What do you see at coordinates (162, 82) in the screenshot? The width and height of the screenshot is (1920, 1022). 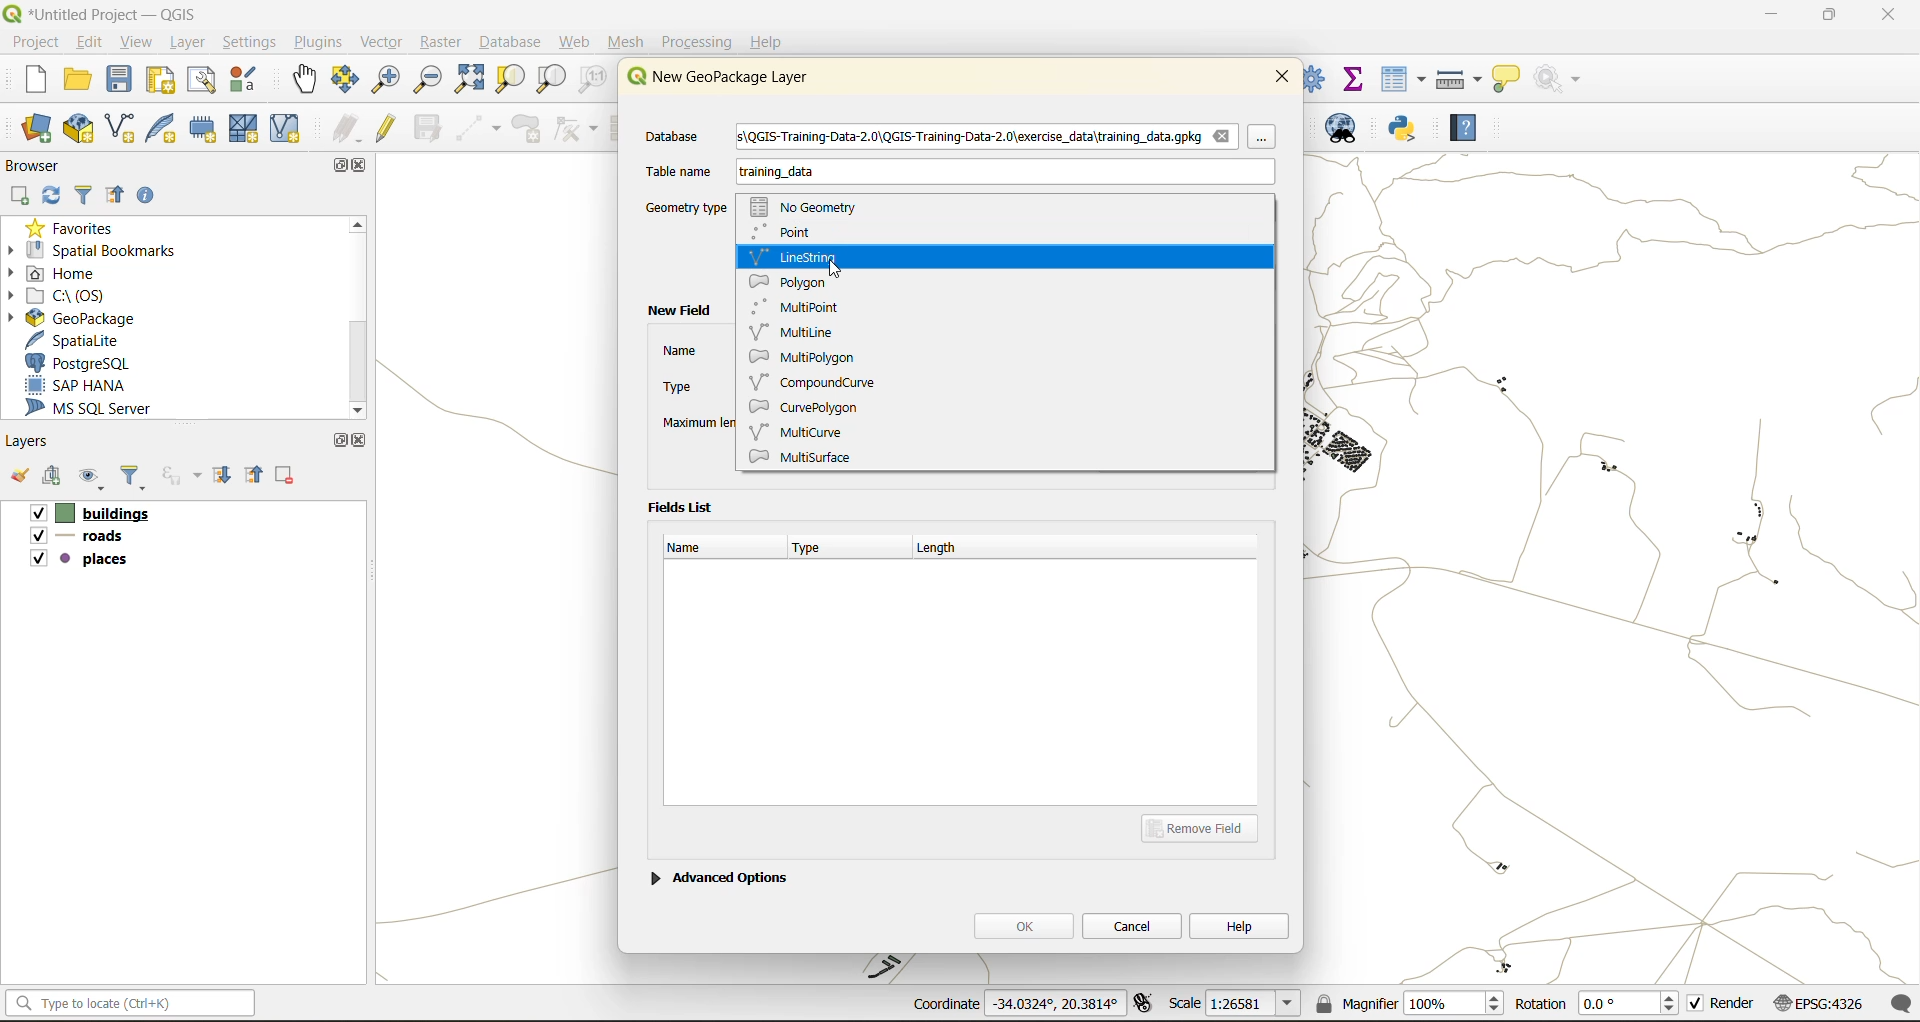 I see `print layout` at bounding box center [162, 82].